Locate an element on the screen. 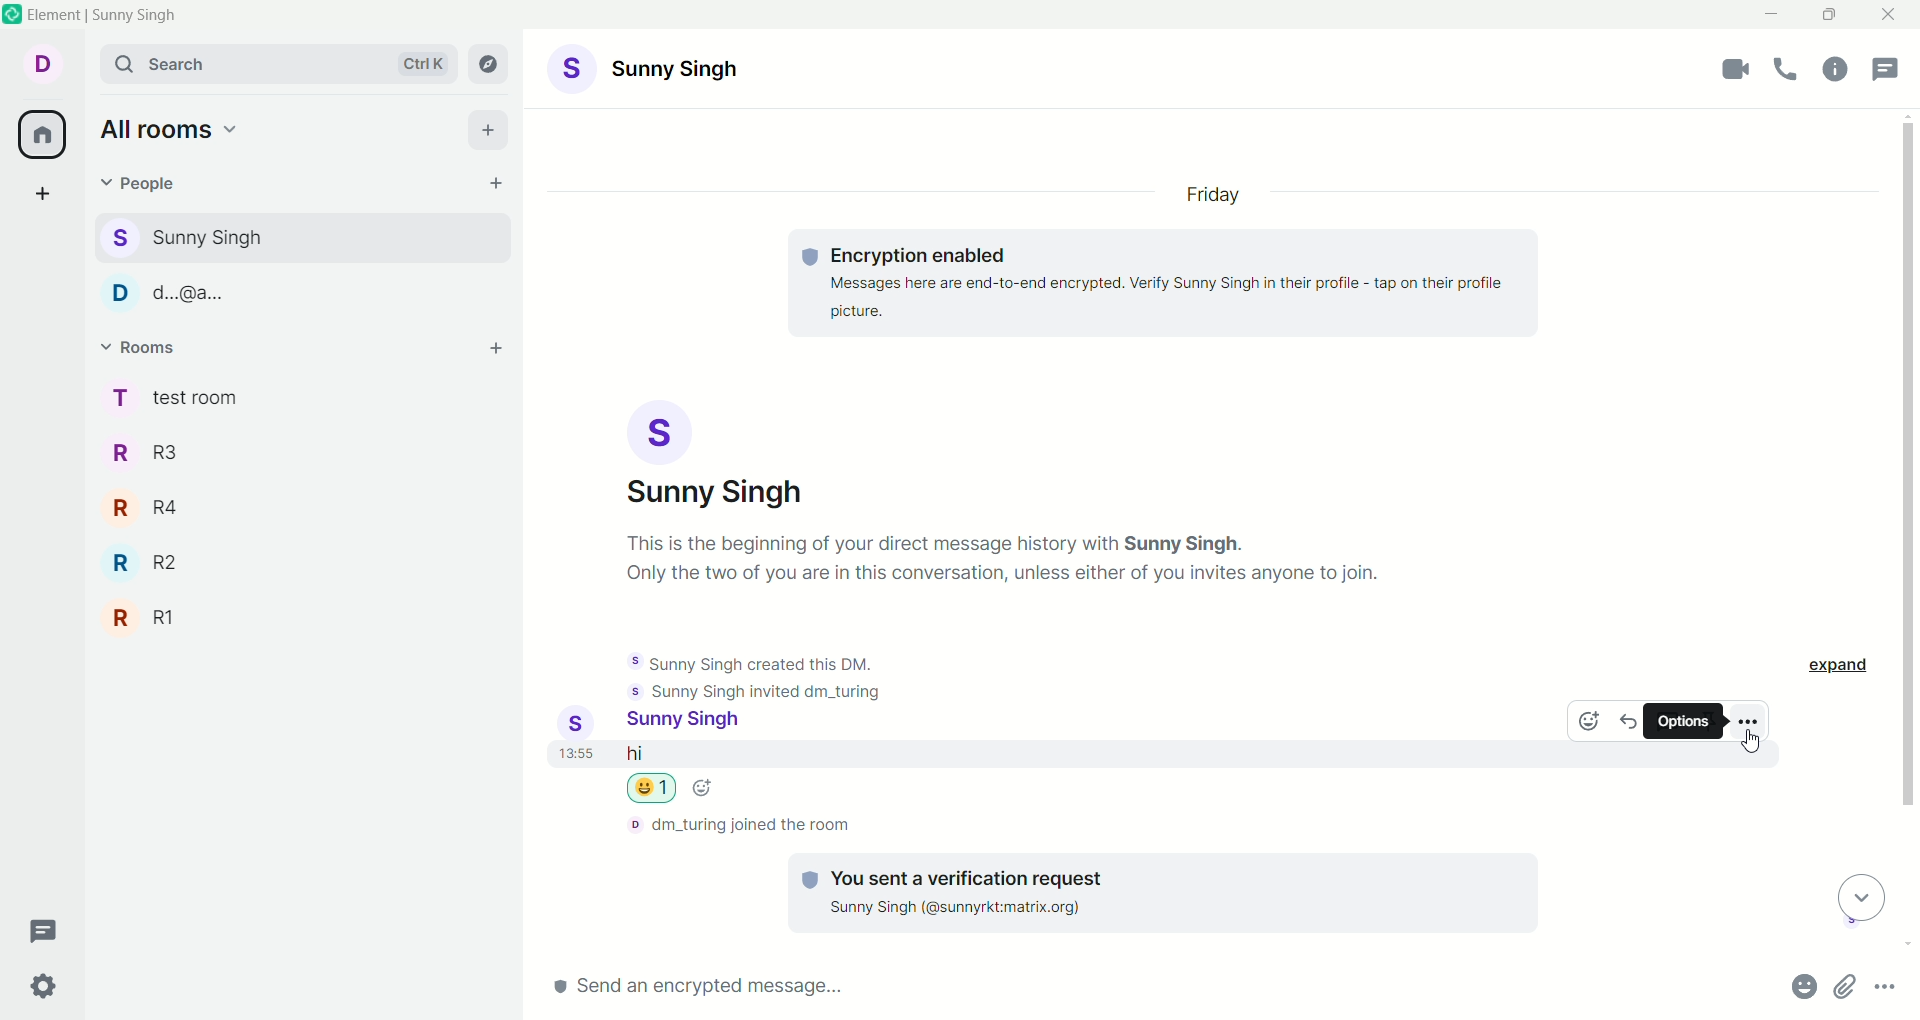 The image size is (1920, 1020). message is located at coordinates (737, 755).